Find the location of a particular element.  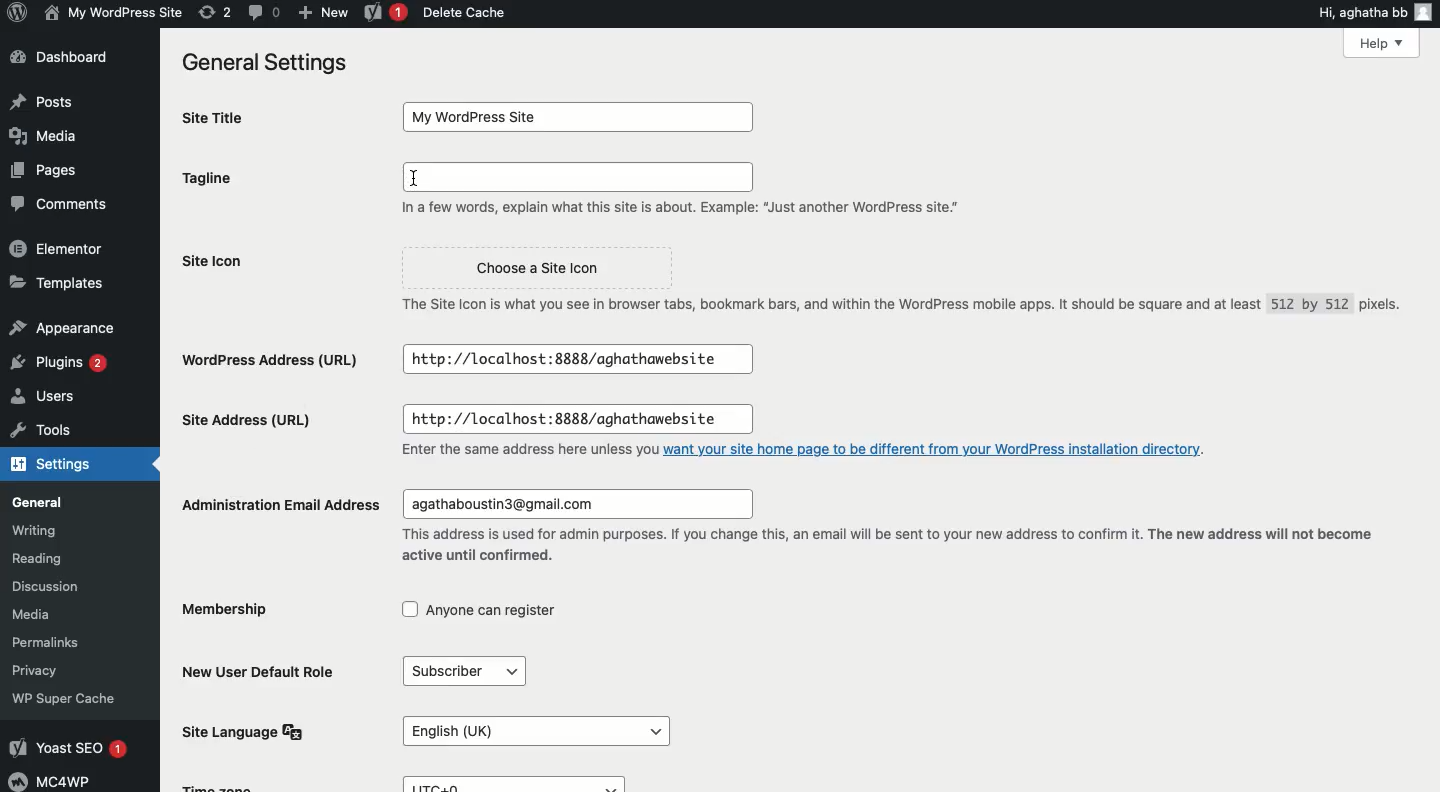

Delete cache is located at coordinates (465, 12).